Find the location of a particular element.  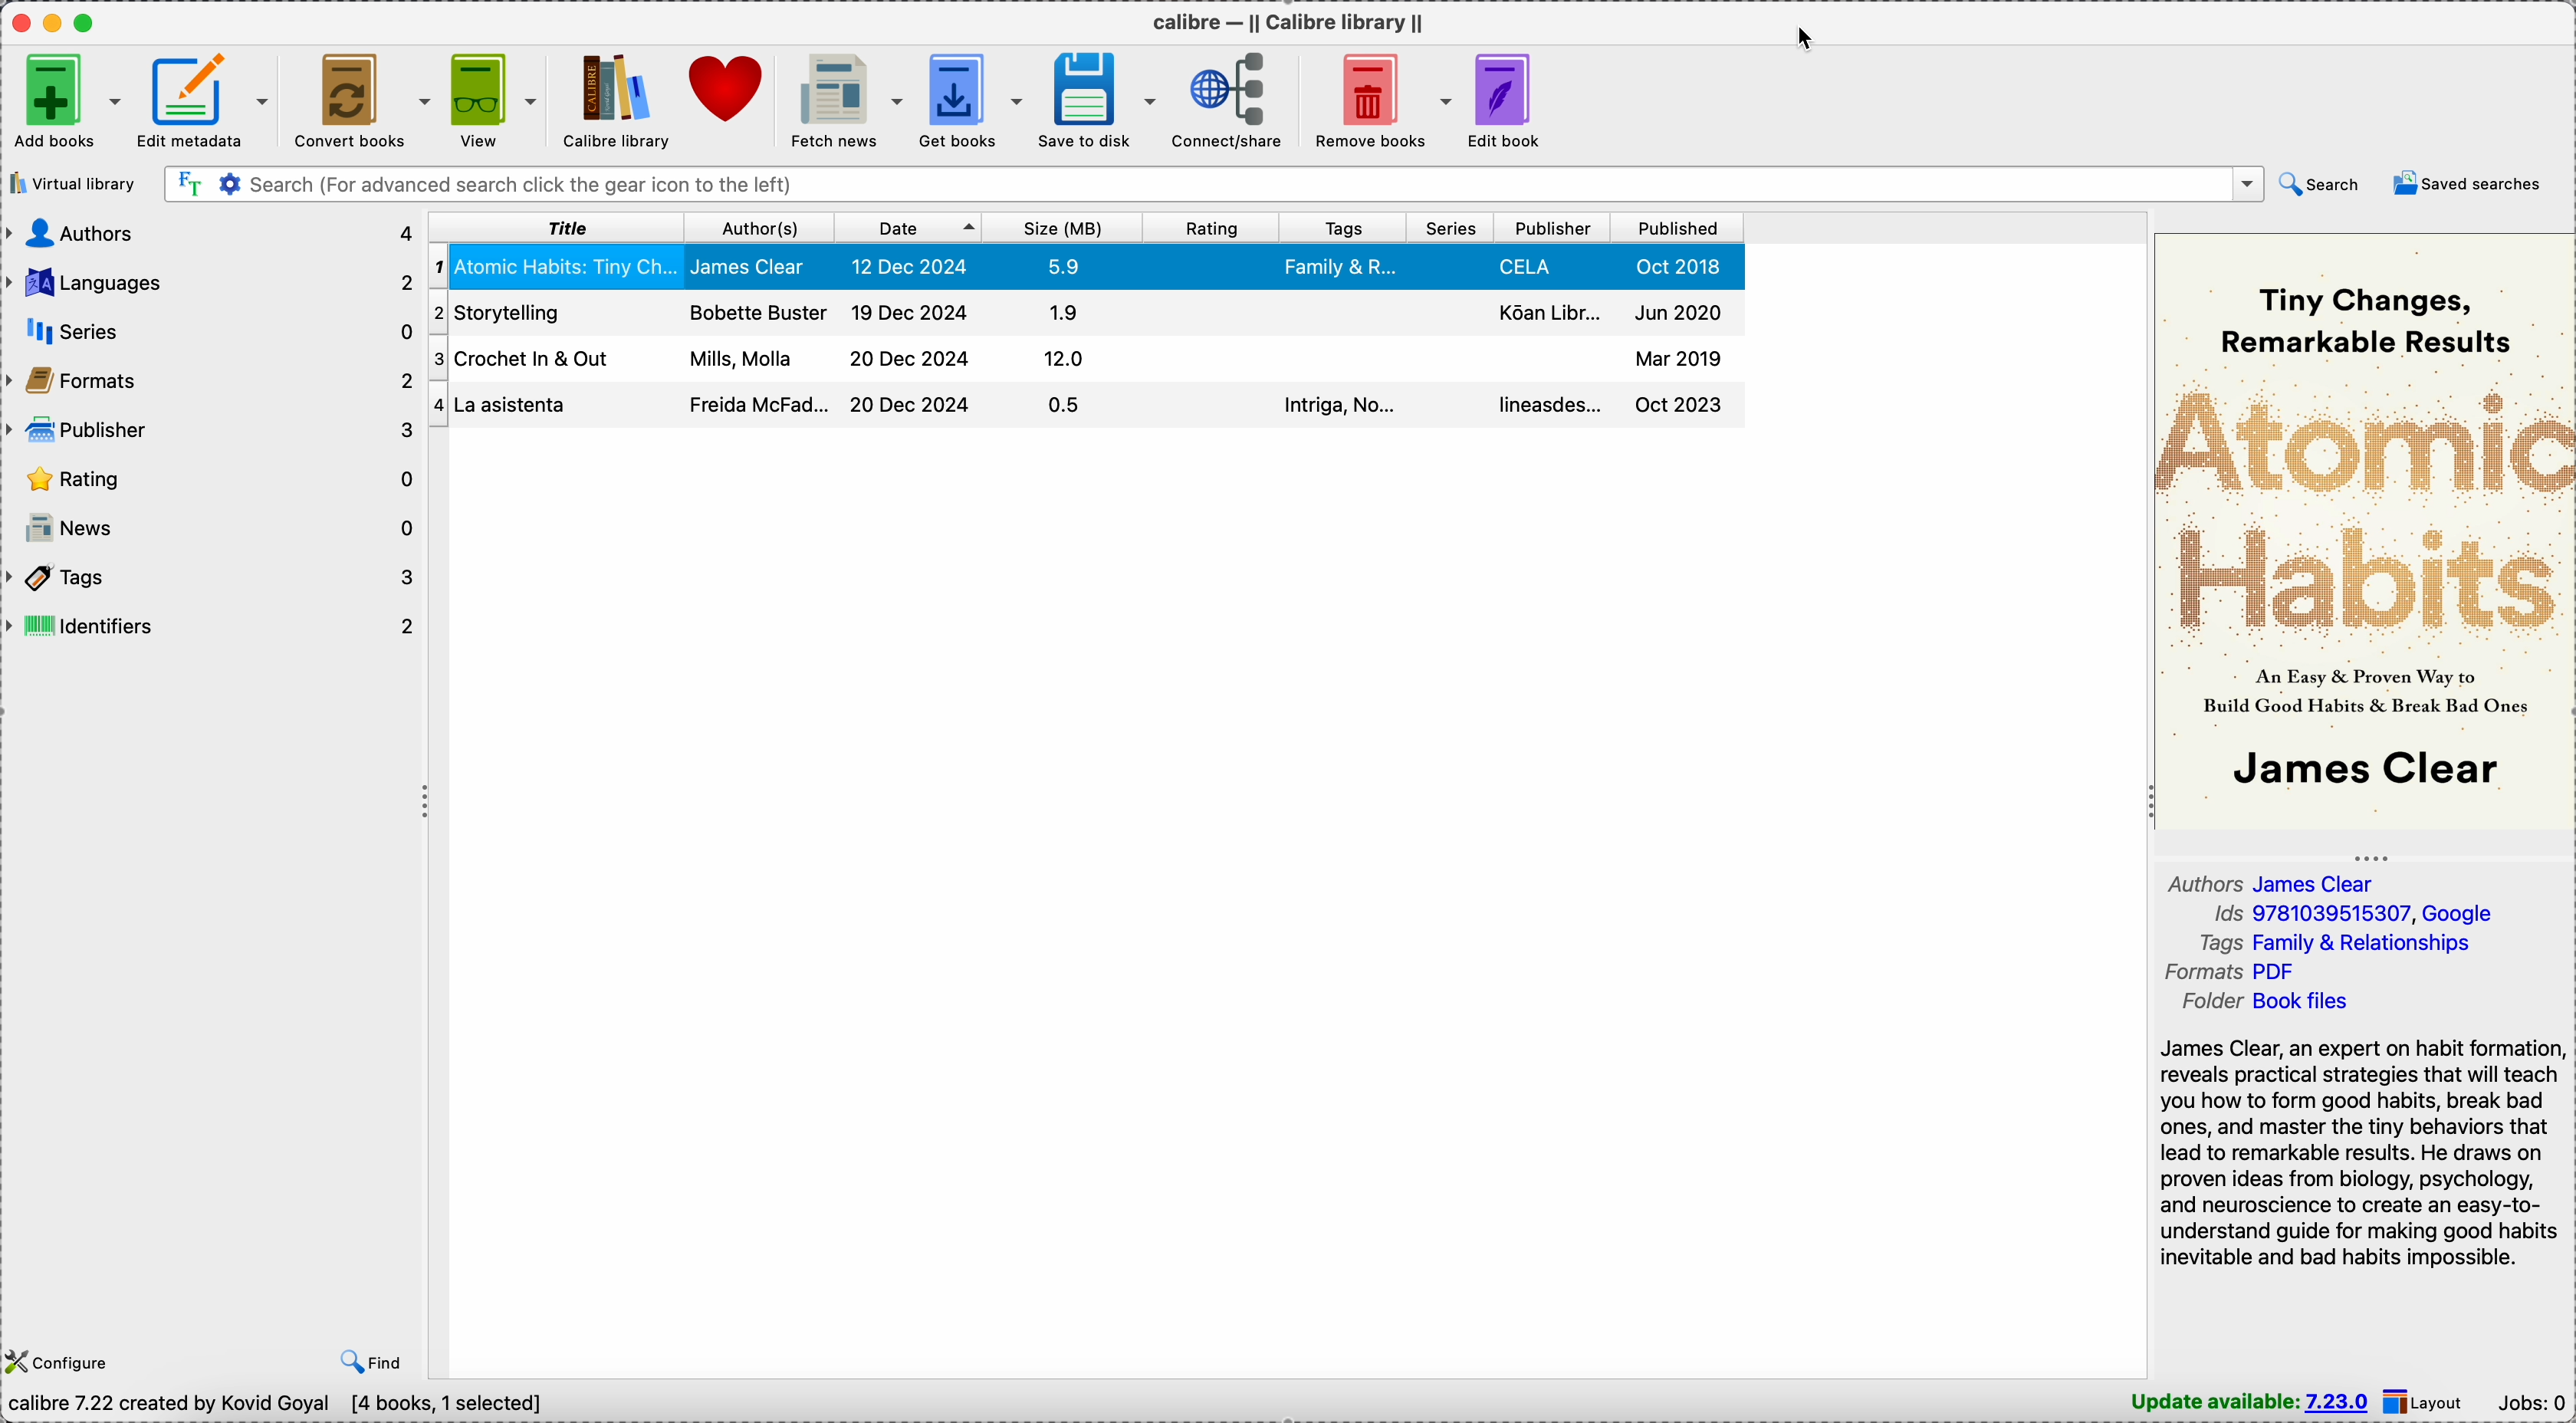

search is located at coordinates (2318, 186).